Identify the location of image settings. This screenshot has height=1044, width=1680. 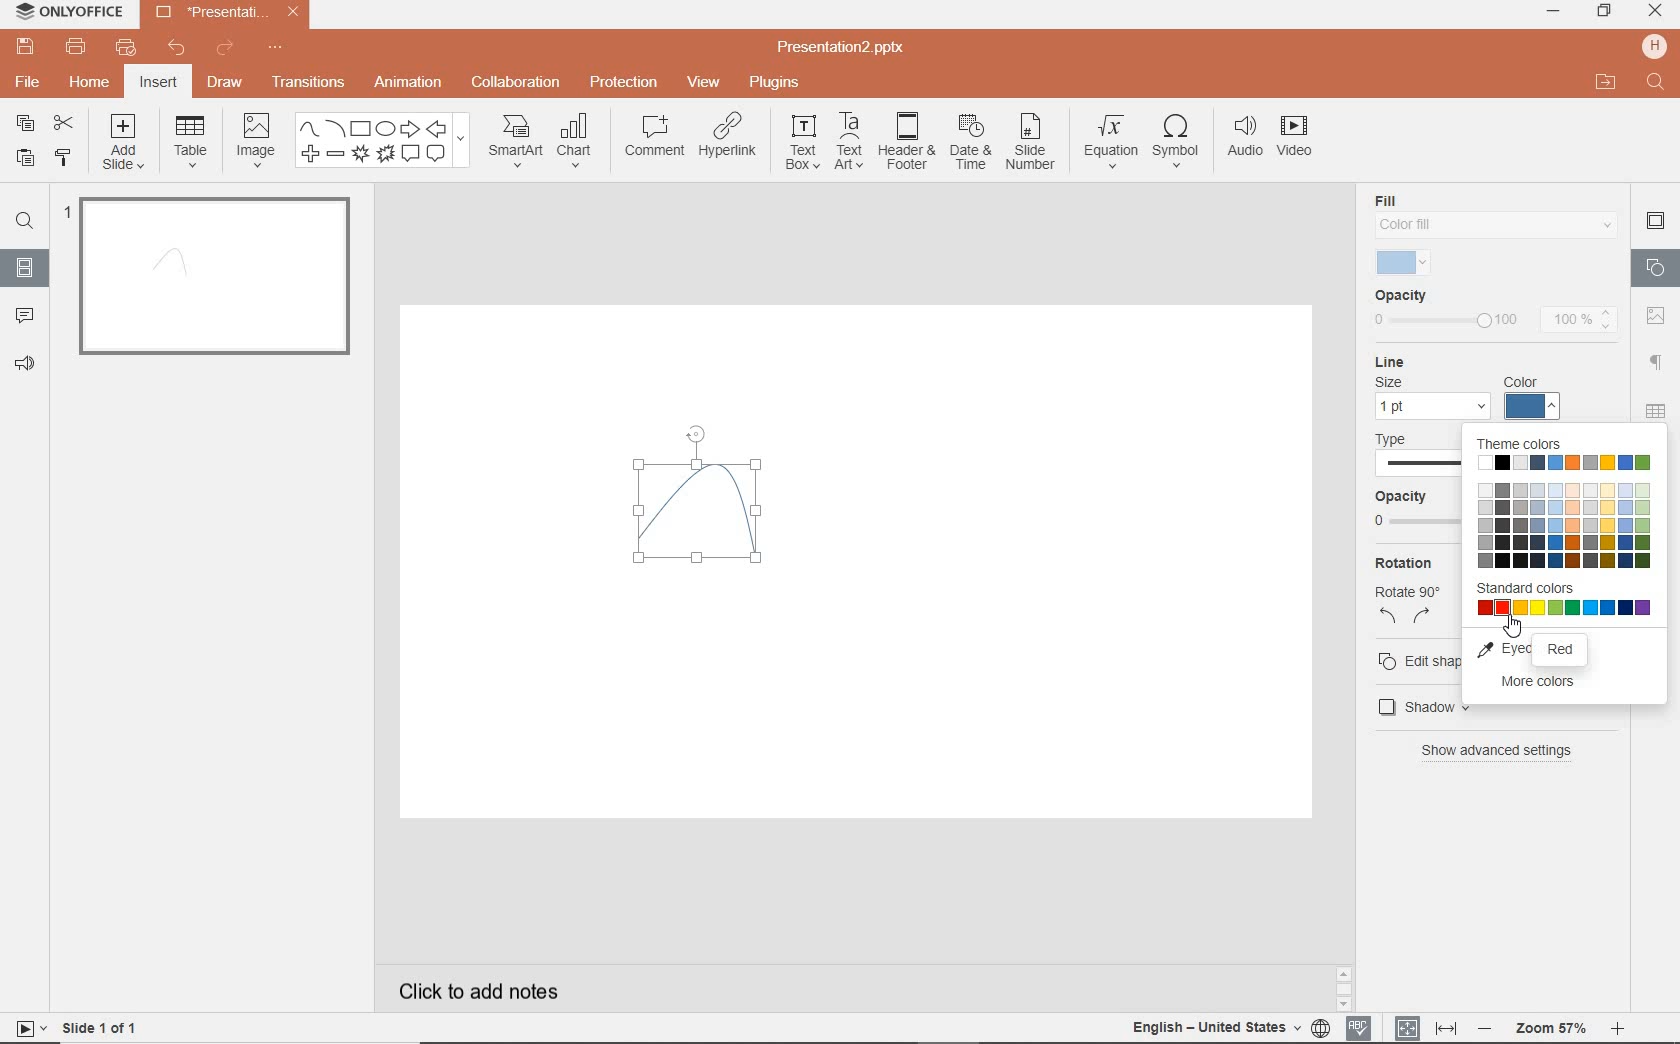
(1656, 315).